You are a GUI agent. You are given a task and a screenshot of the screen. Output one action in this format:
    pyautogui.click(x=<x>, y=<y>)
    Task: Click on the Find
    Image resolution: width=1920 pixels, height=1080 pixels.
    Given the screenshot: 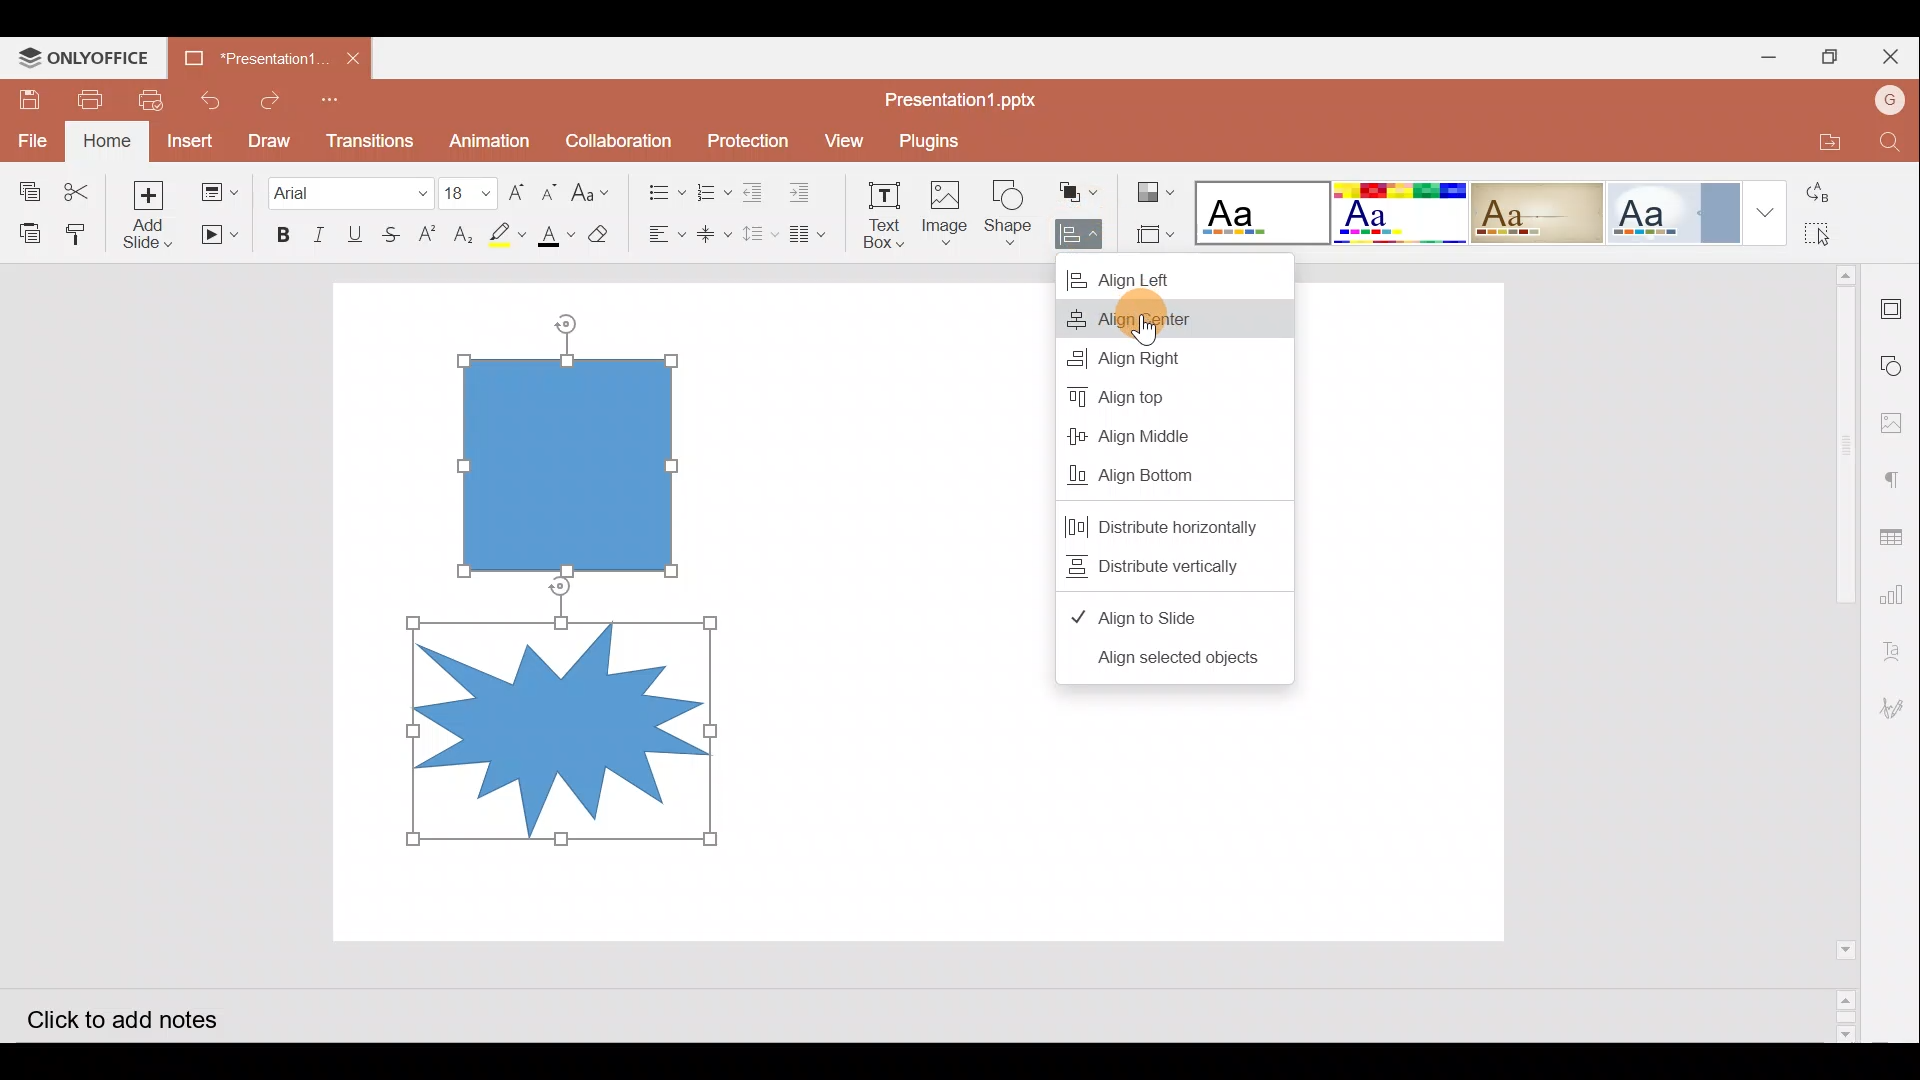 What is the action you would take?
    pyautogui.click(x=1891, y=143)
    